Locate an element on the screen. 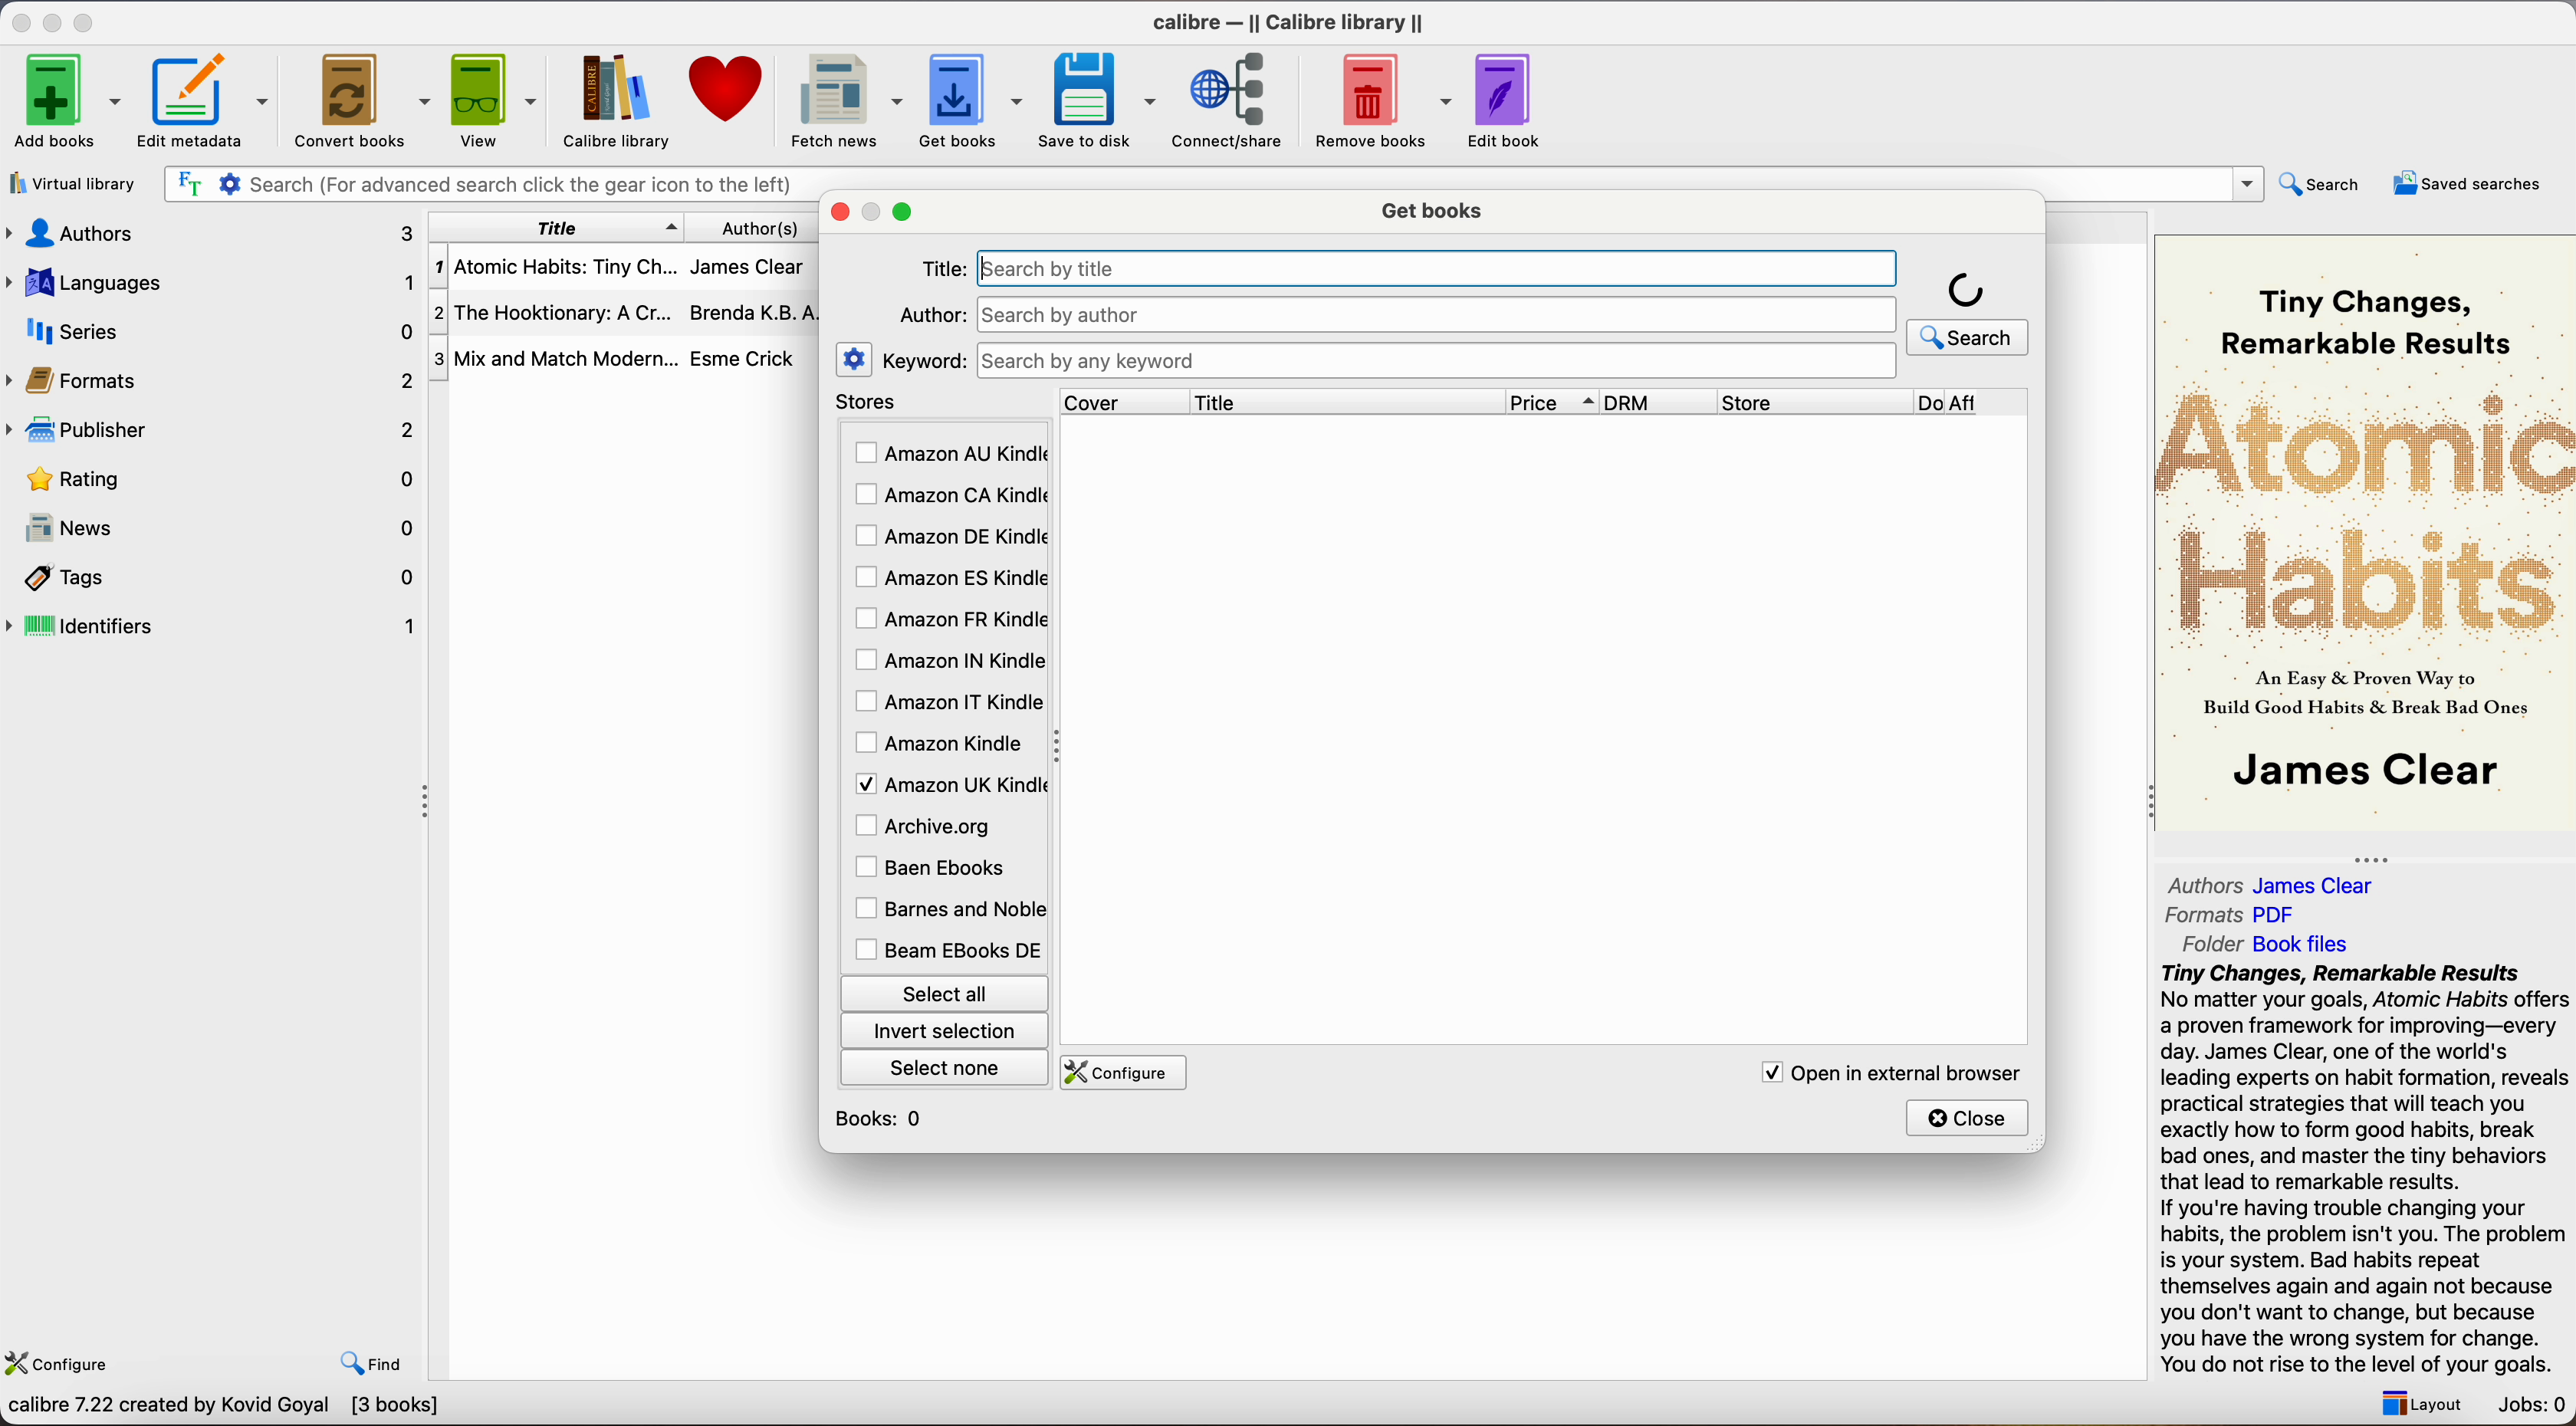 The height and width of the screenshot is (1426, 2576). edit book is located at coordinates (1508, 101).